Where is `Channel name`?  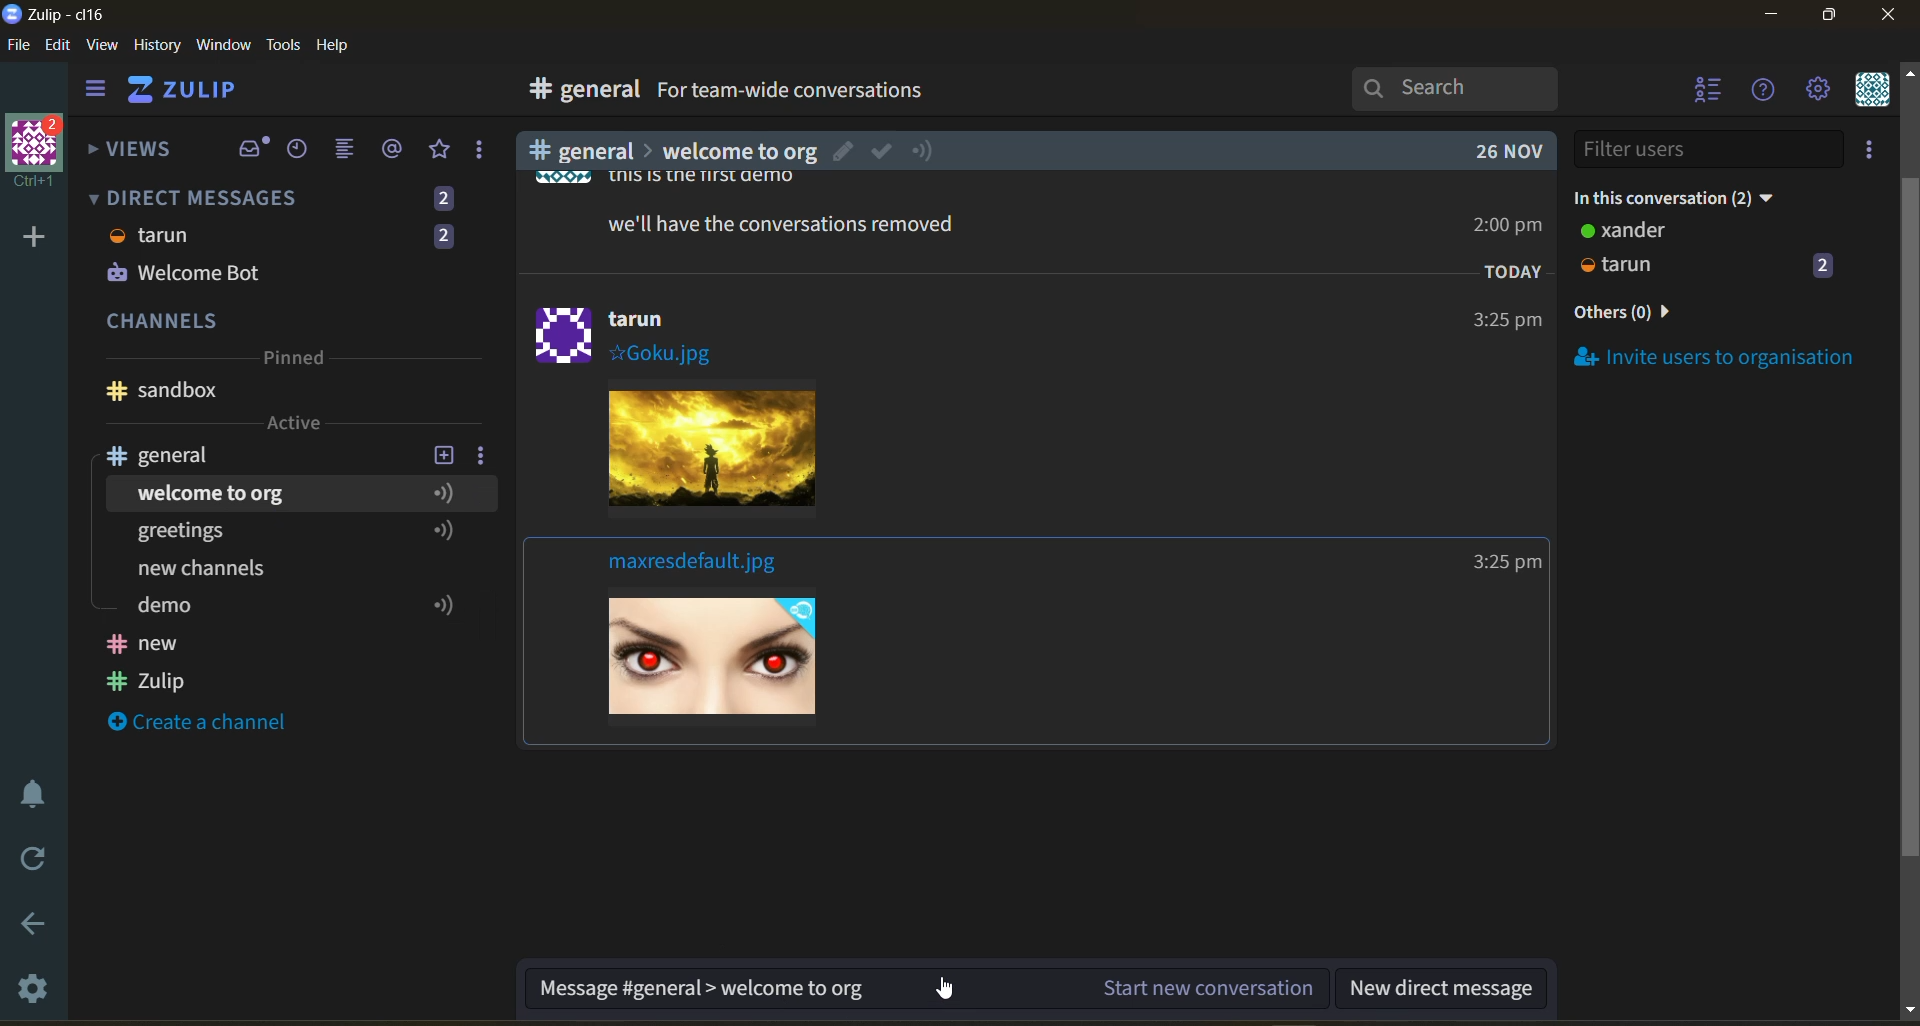
Channel name is located at coordinates (162, 391).